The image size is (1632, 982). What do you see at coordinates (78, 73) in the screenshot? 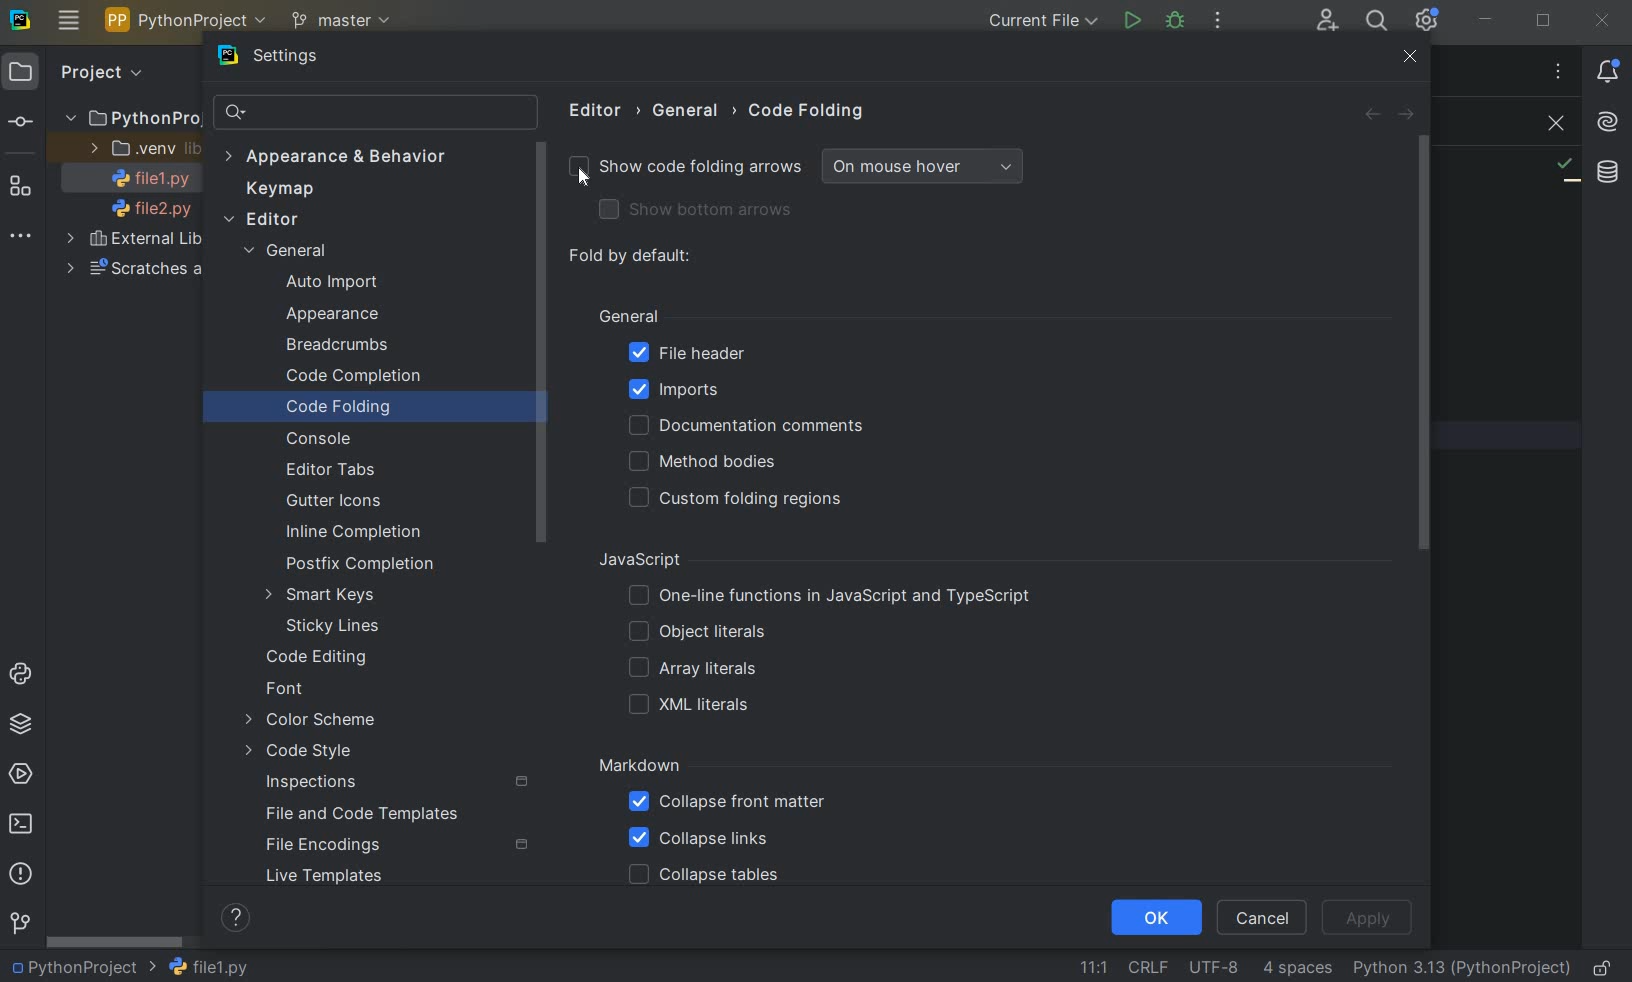
I see `PROJECT` at bounding box center [78, 73].